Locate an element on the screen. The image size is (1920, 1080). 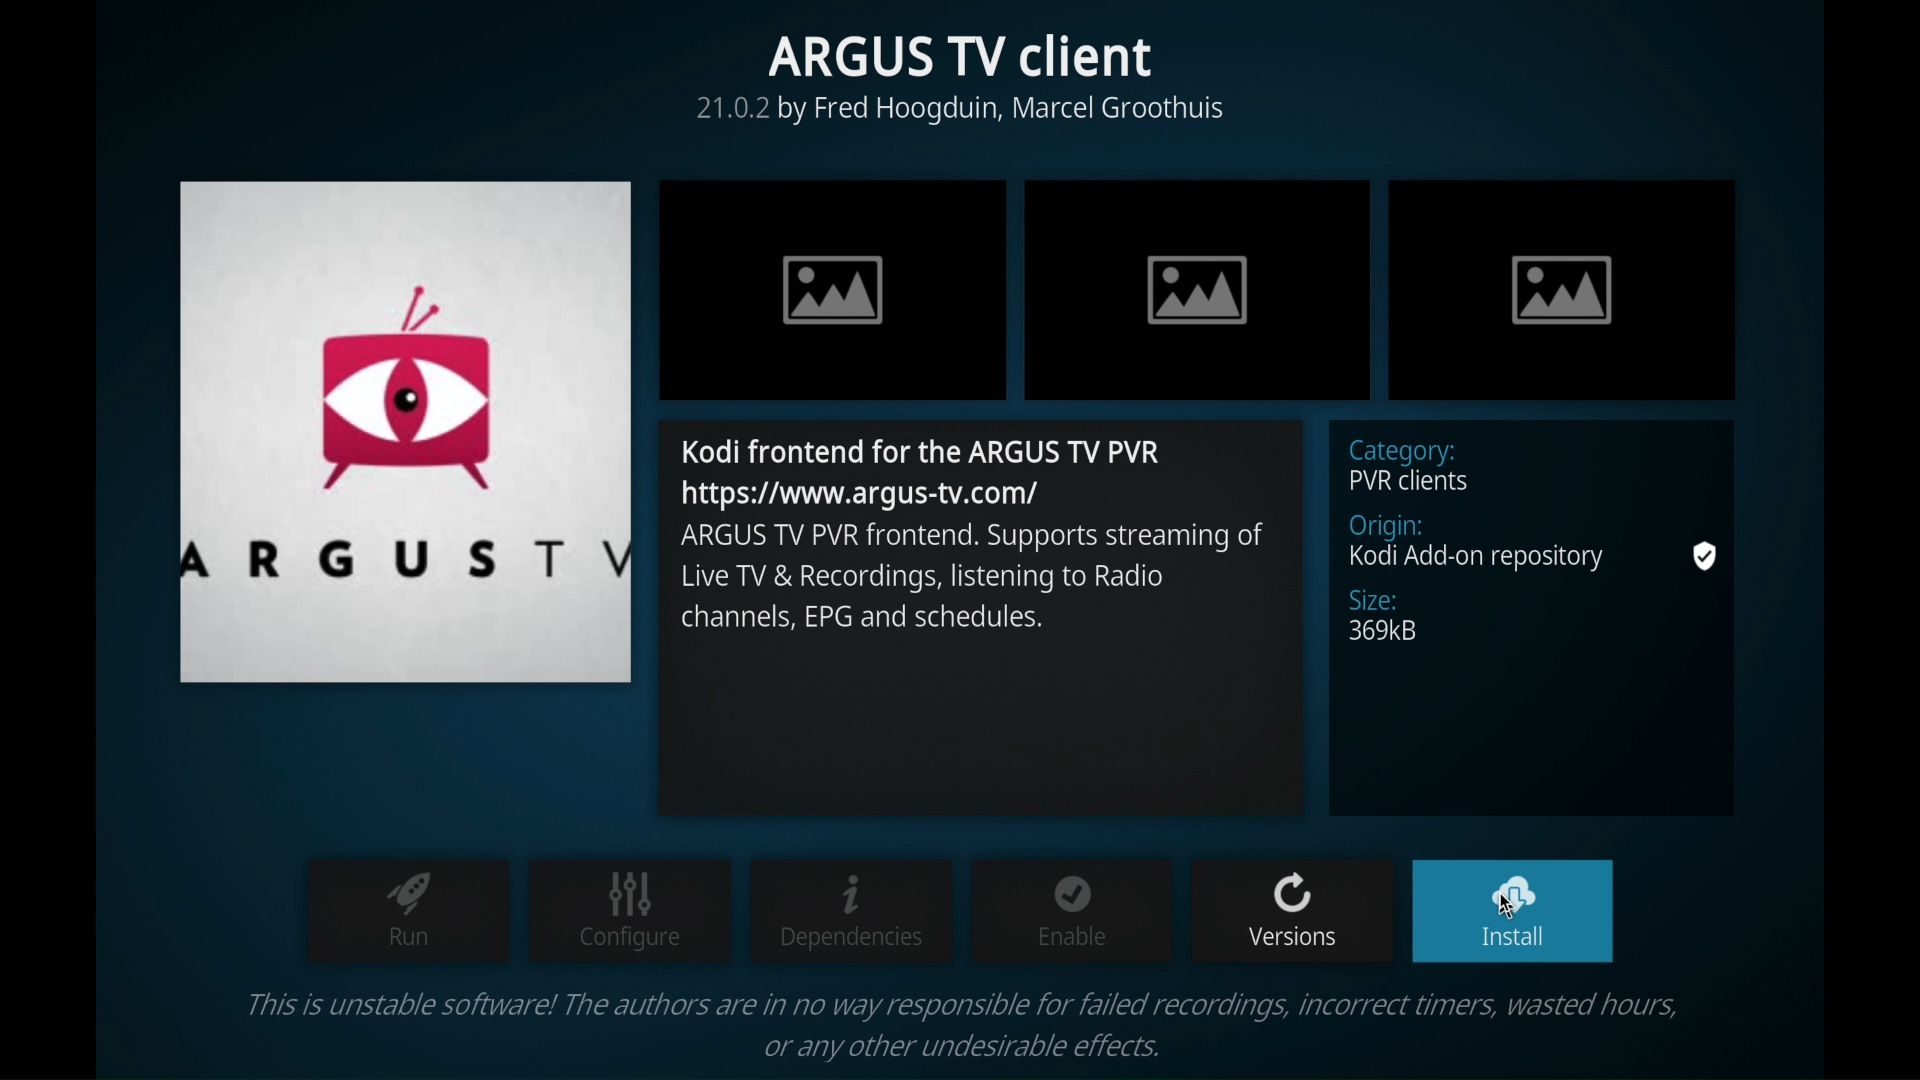
Cursor is located at coordinates (1516, 906).